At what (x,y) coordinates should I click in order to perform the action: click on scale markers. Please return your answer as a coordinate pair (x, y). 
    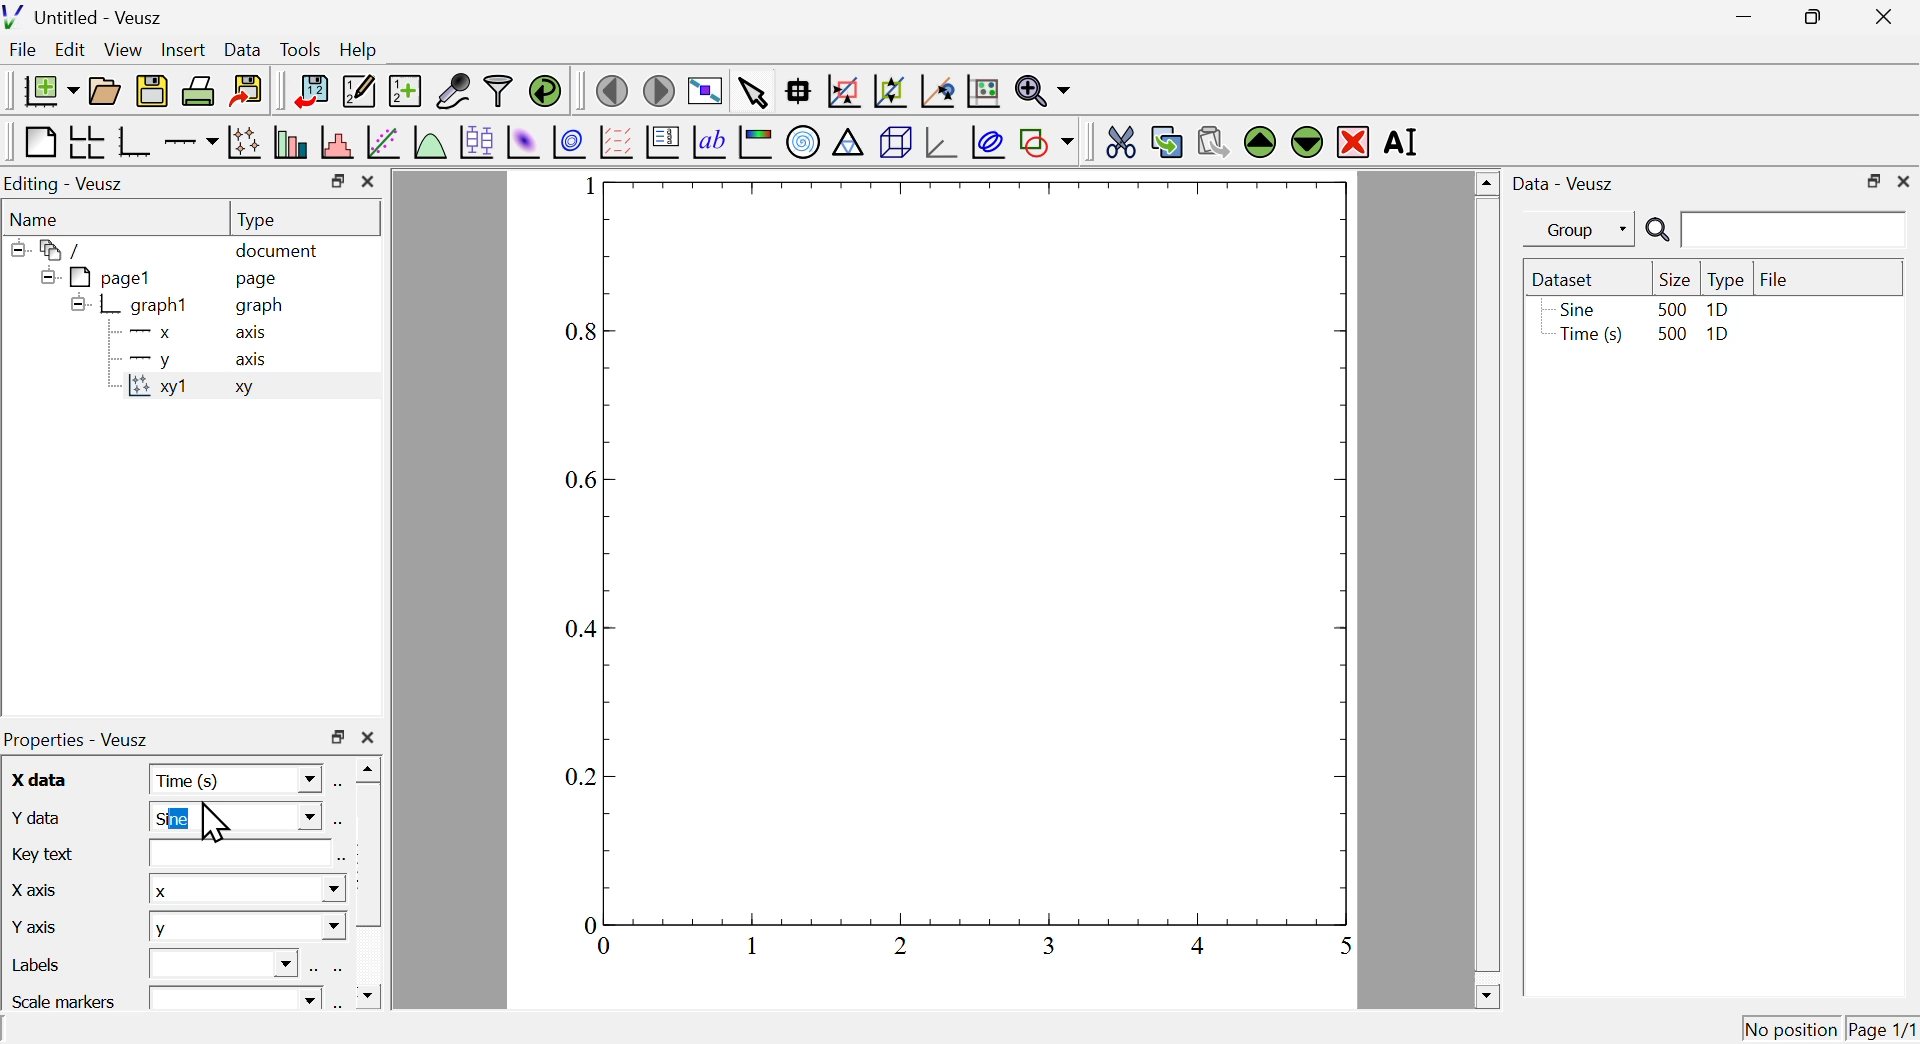
    Looking at the image, I should click on (68, 999).